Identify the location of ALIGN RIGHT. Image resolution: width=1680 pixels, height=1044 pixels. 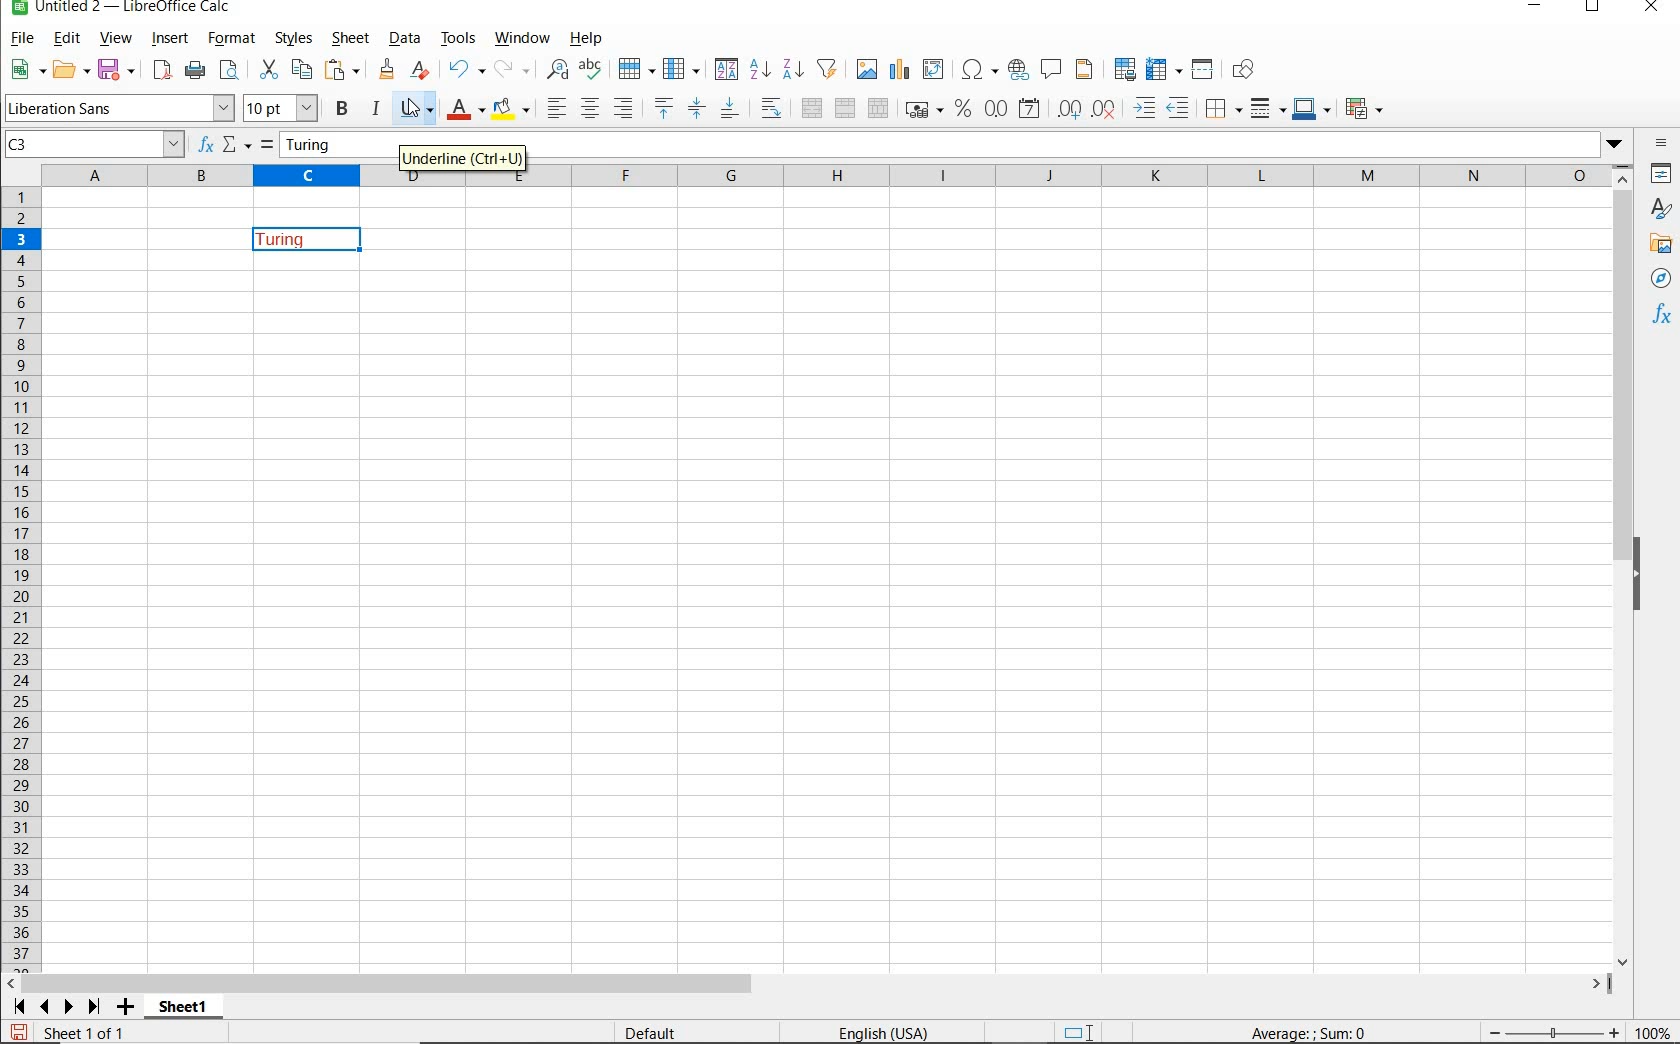
(623, 110).